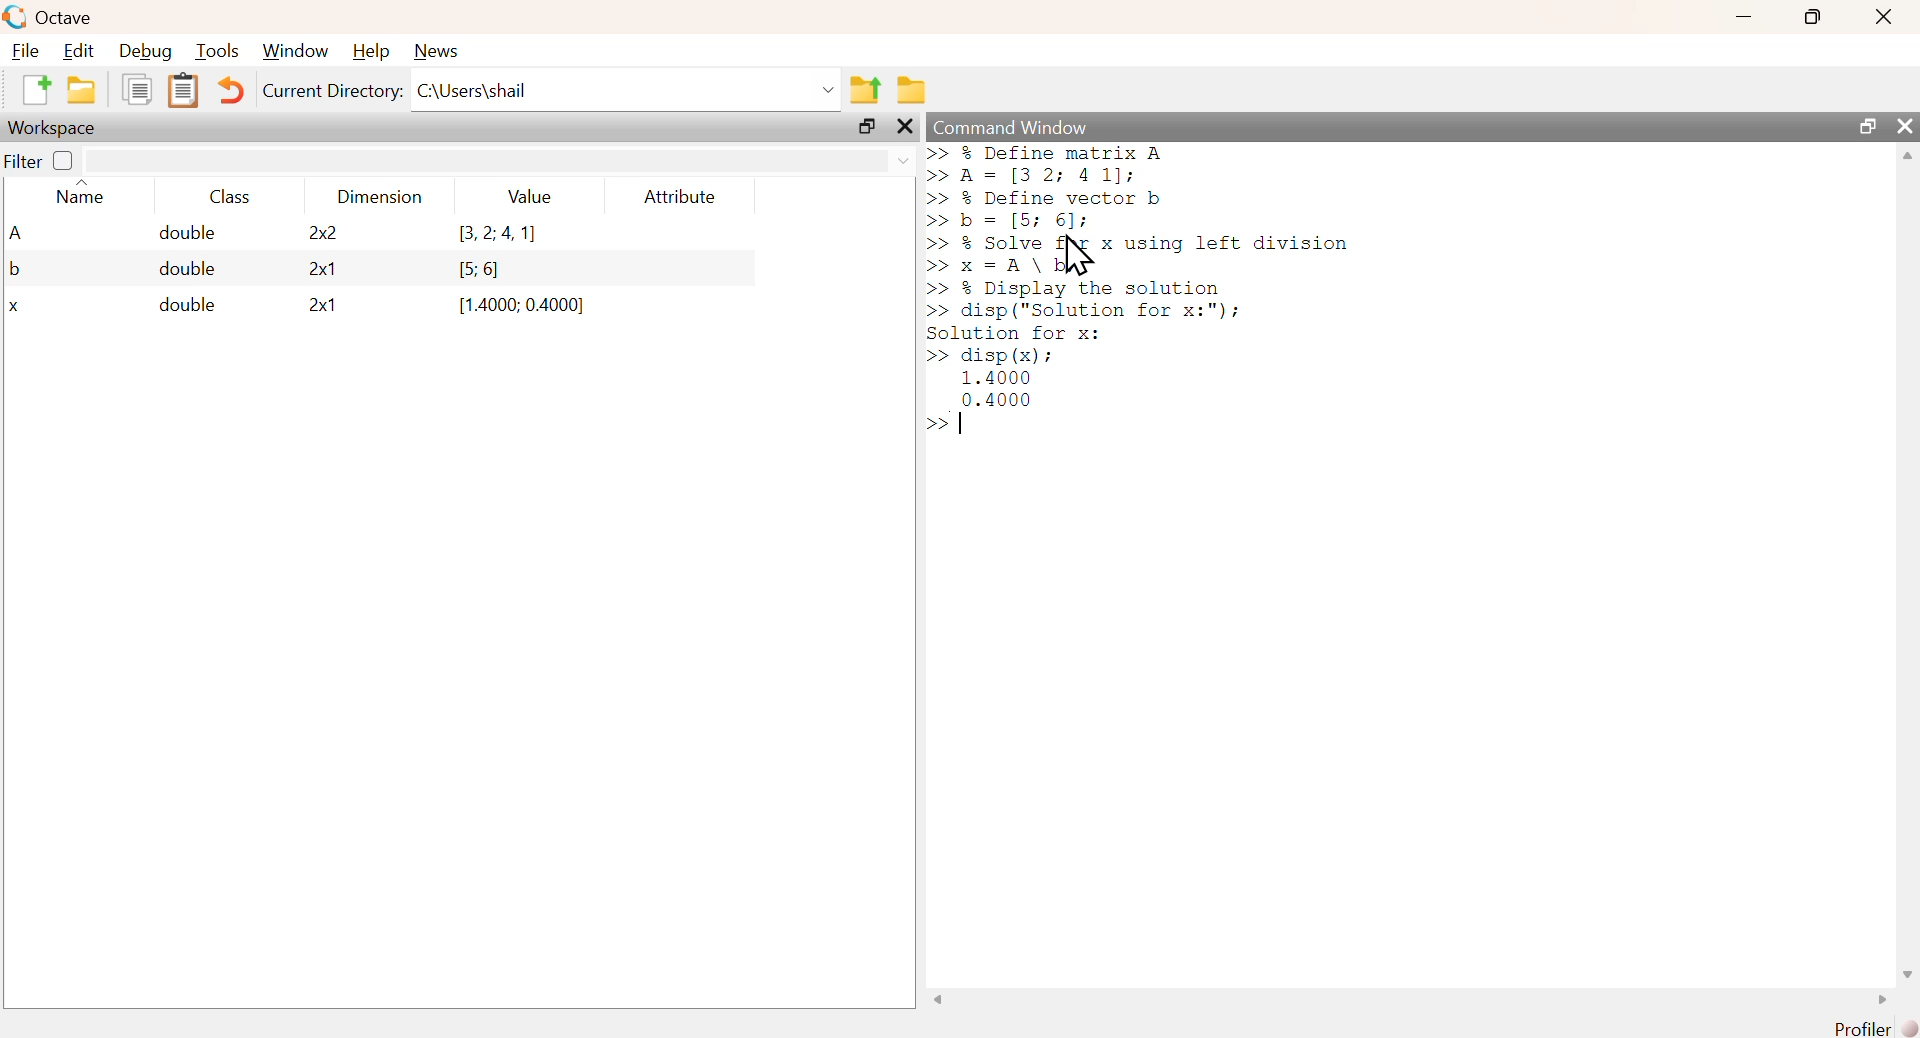 This screenshot has width=1920, height=1038. I want to click on maximize, so click(868, 127).